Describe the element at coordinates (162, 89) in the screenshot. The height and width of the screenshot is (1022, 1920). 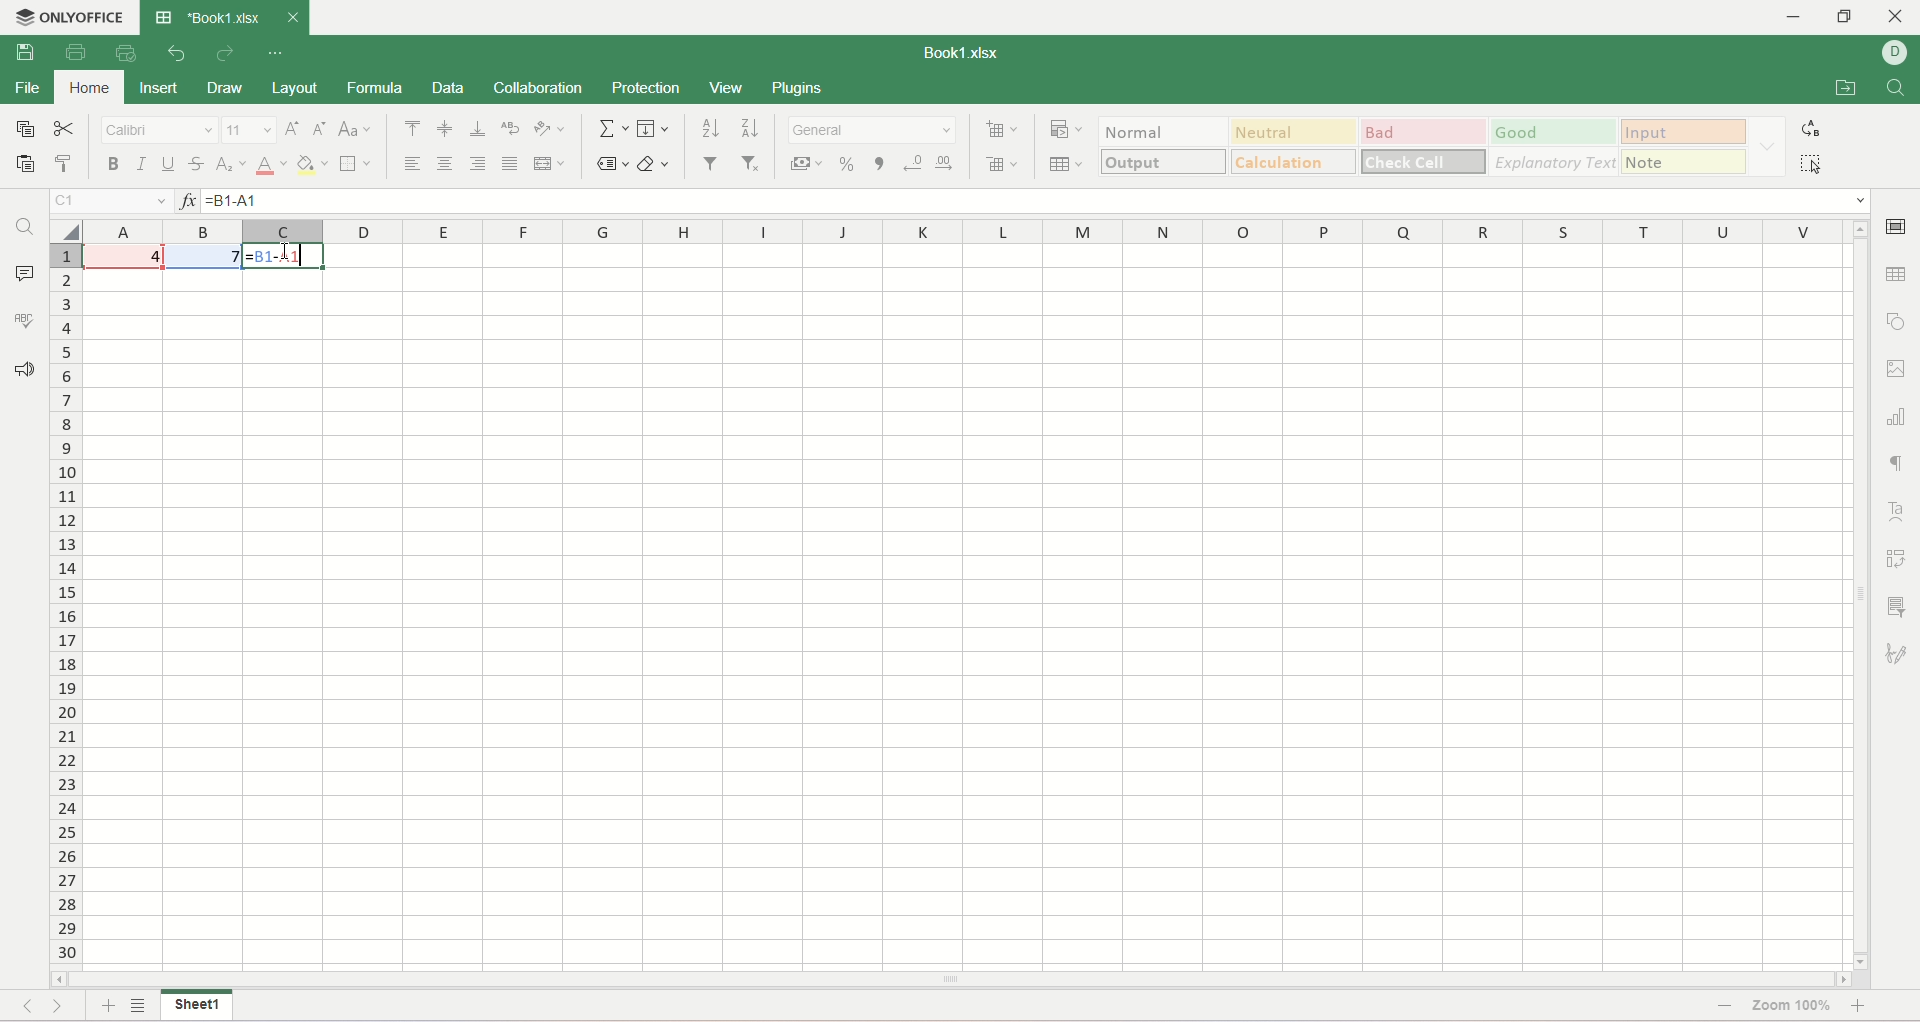
I see `insert` at that location.